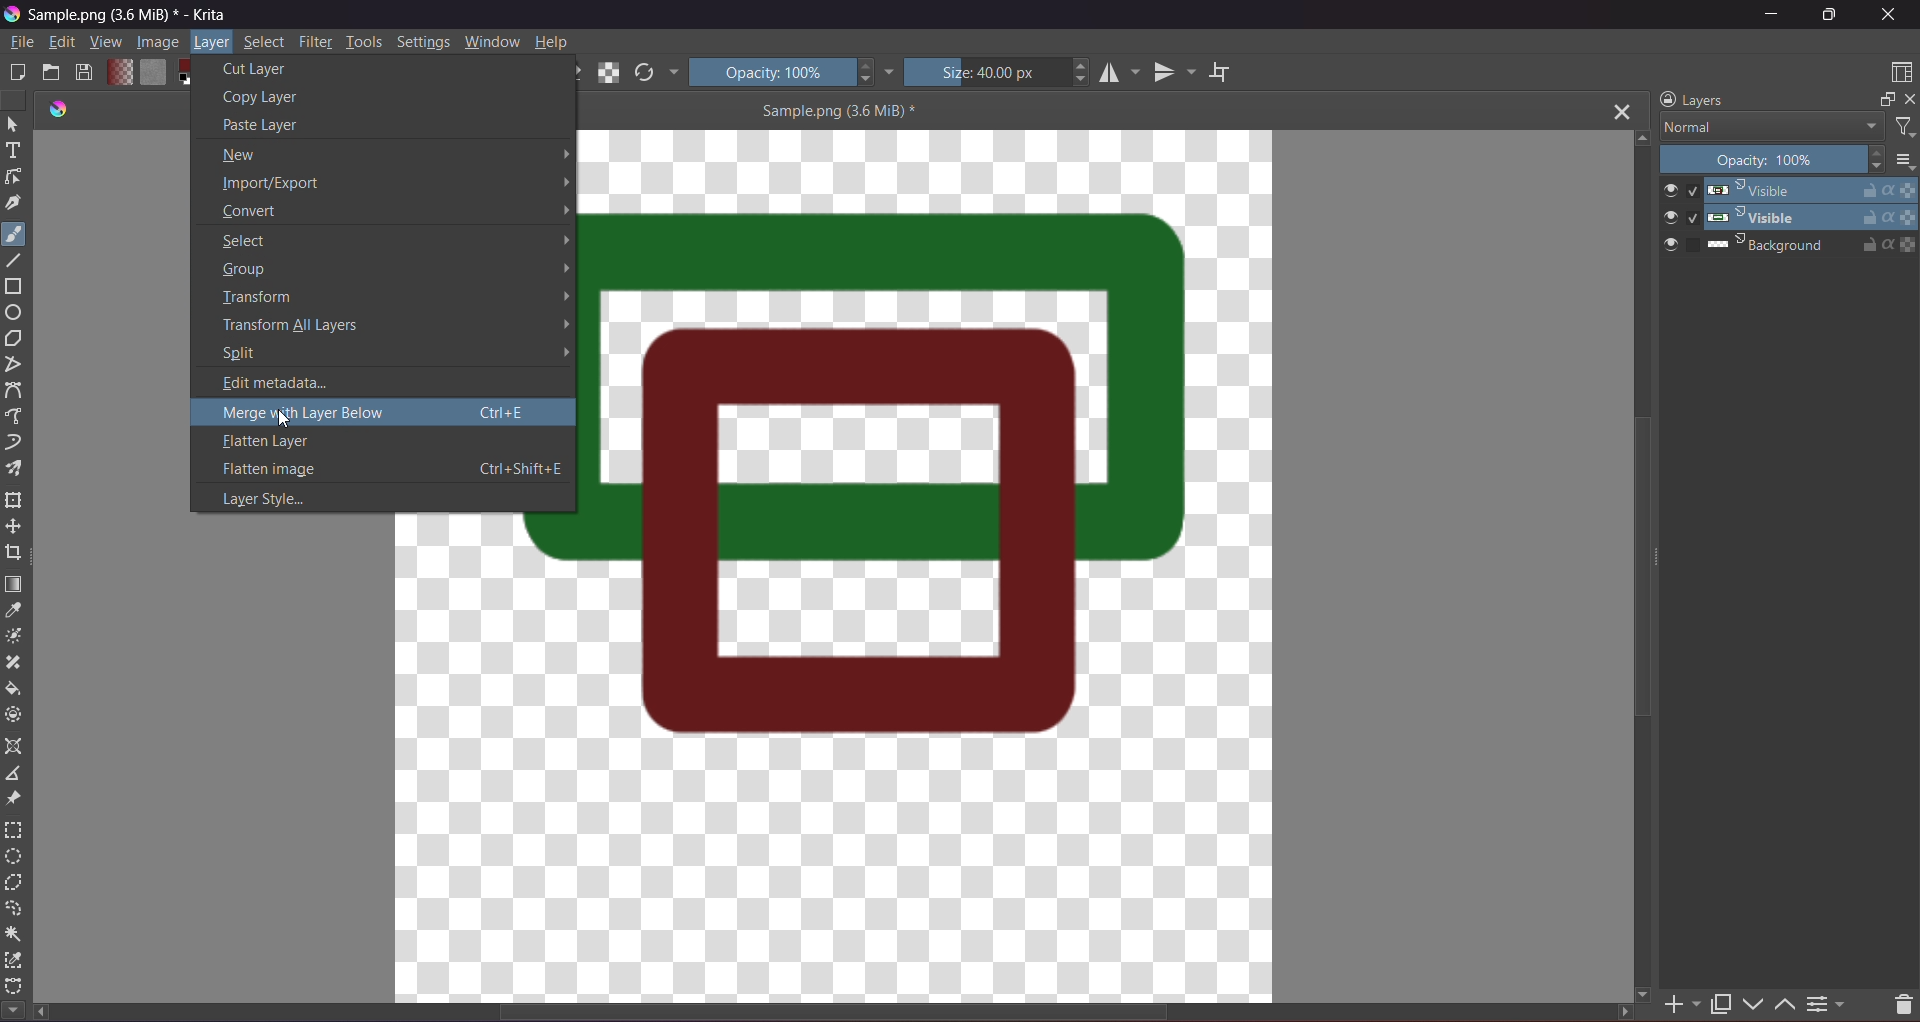 The image size is (1920, 1022). What do you see at coordinates (1622, 112) in the screenshot?
I see `Close Canvas` at bounding box center [1622, 112].